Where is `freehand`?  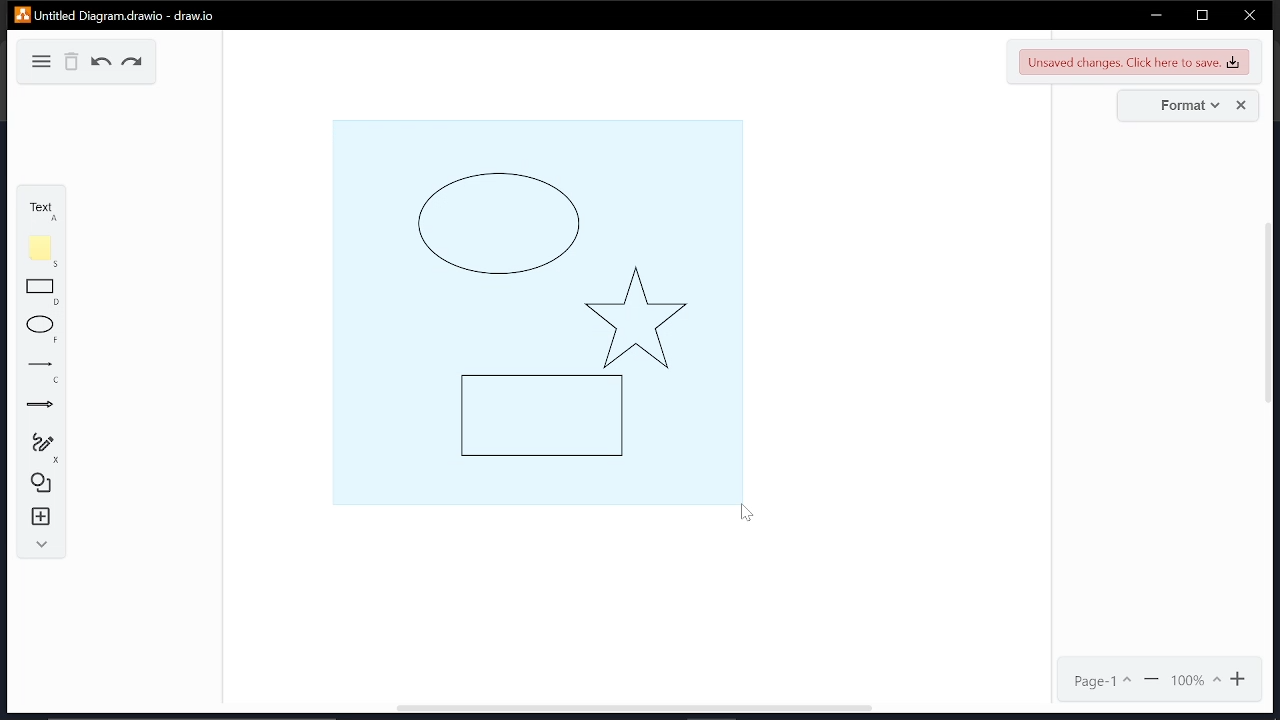 freehand is located at coordinates (42, 447).